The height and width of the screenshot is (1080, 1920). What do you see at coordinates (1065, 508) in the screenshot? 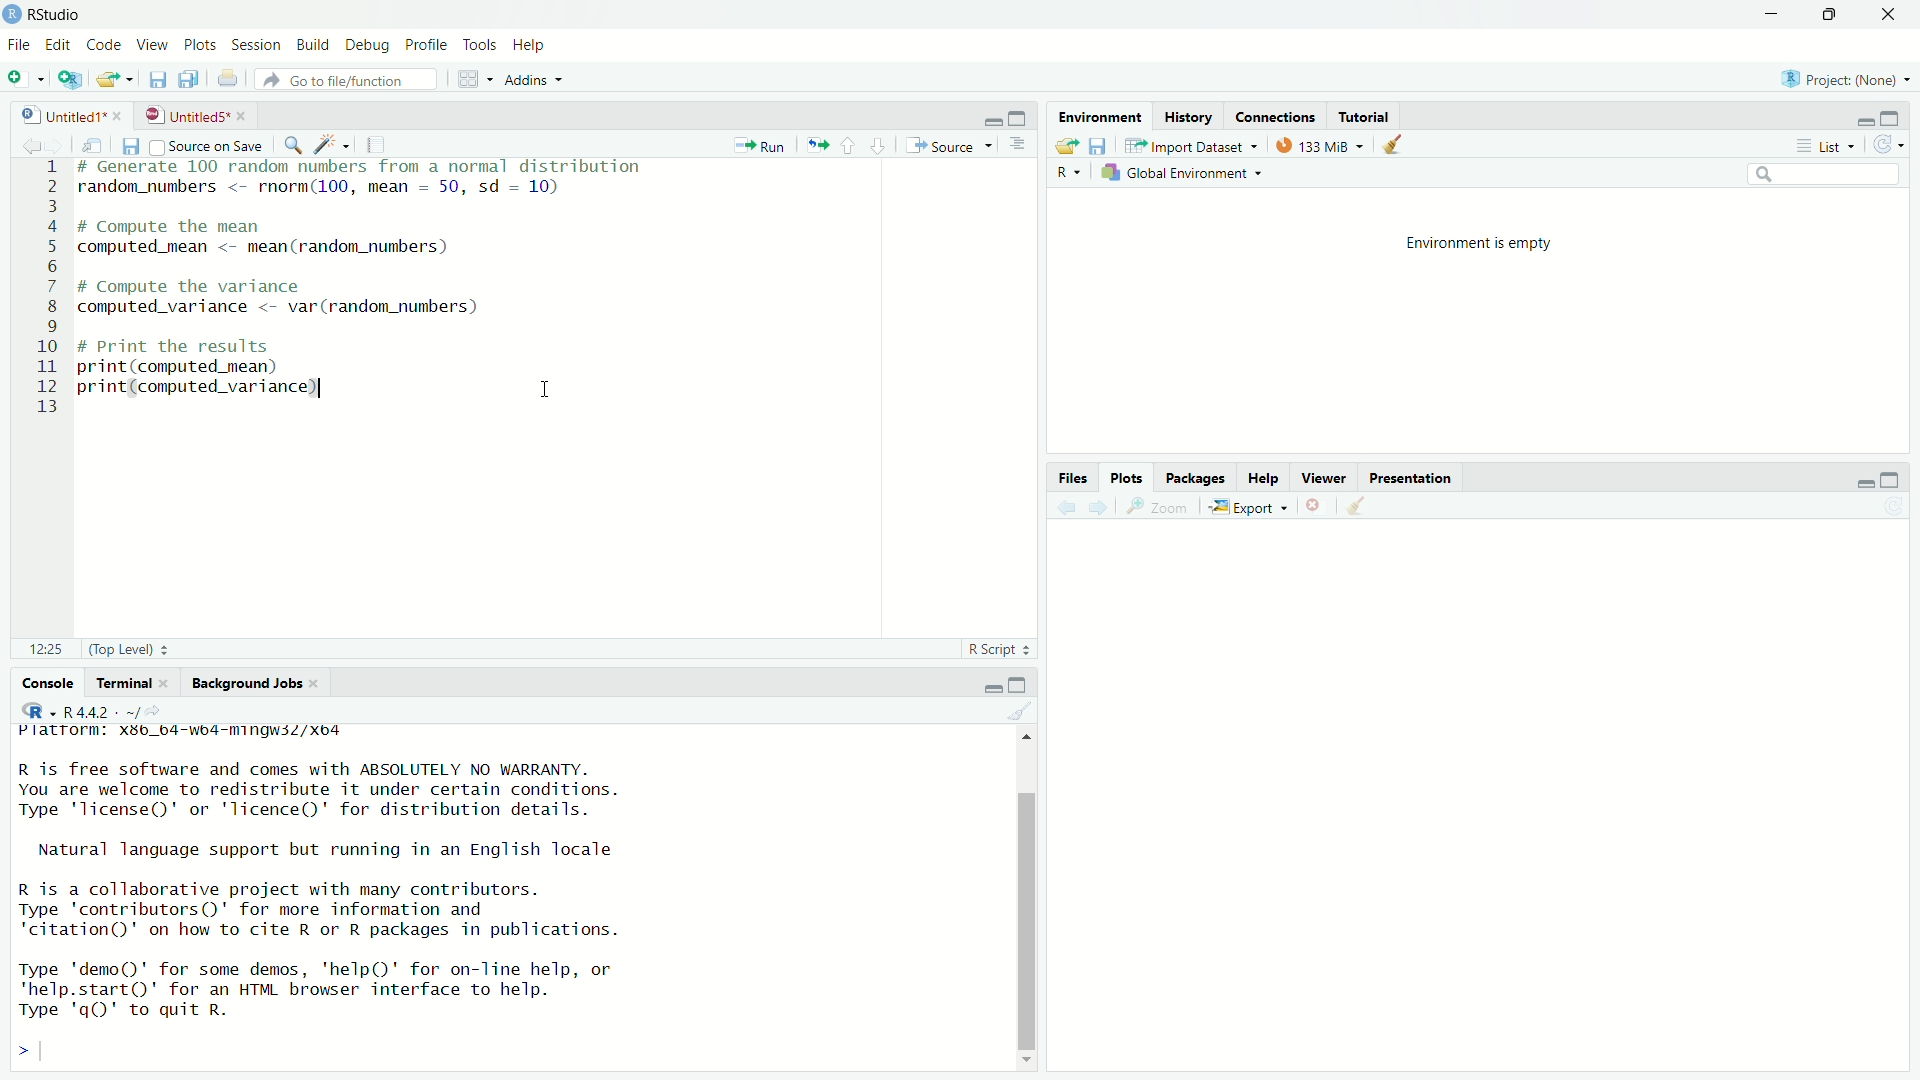
I see `previous plot` at bounding box center [1065, 508].